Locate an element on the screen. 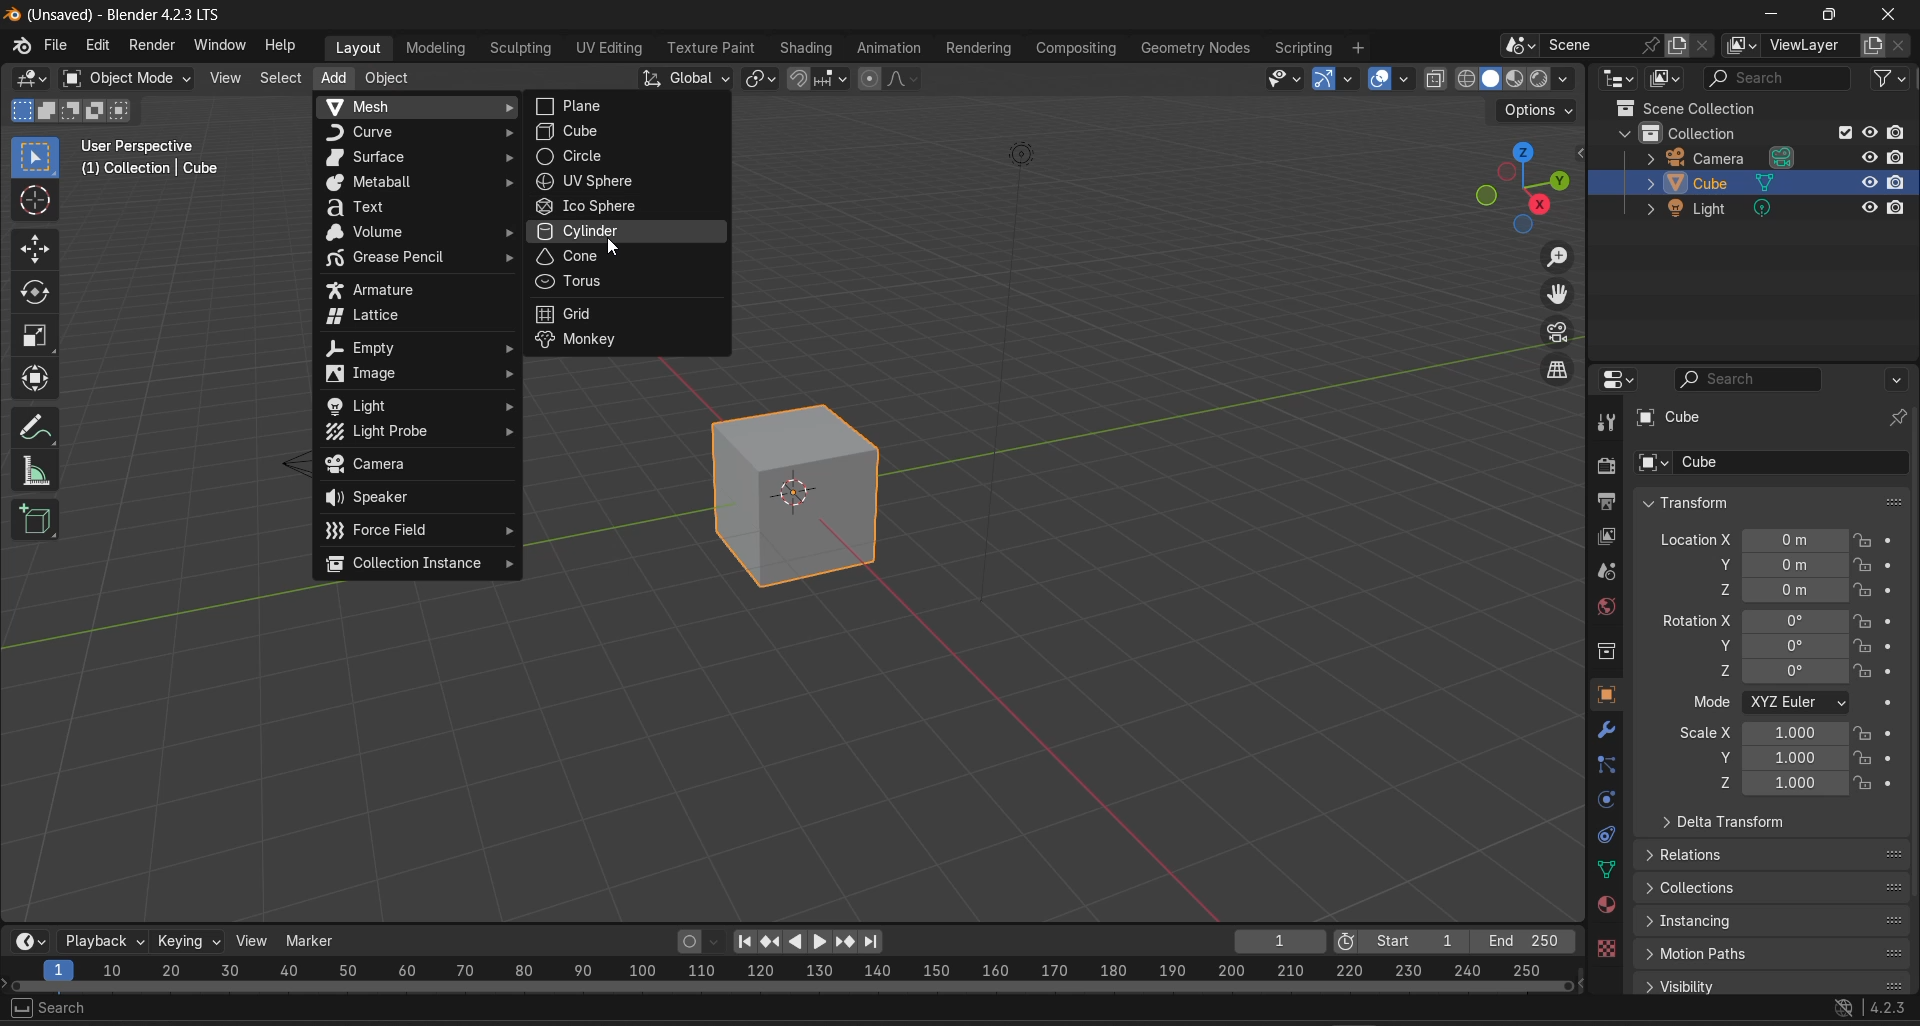  new scene is located at coordinates (1676, 45).